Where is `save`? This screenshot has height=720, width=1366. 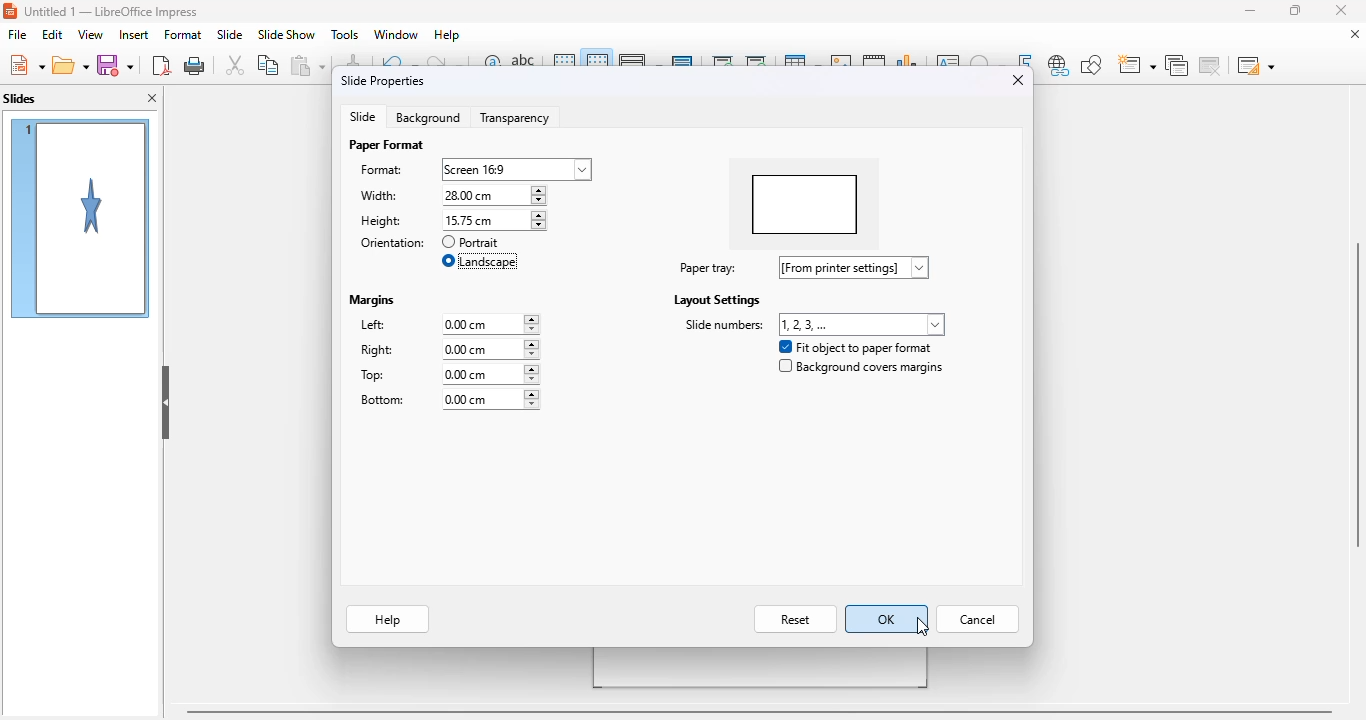 save is located at coordinates (114, 64).